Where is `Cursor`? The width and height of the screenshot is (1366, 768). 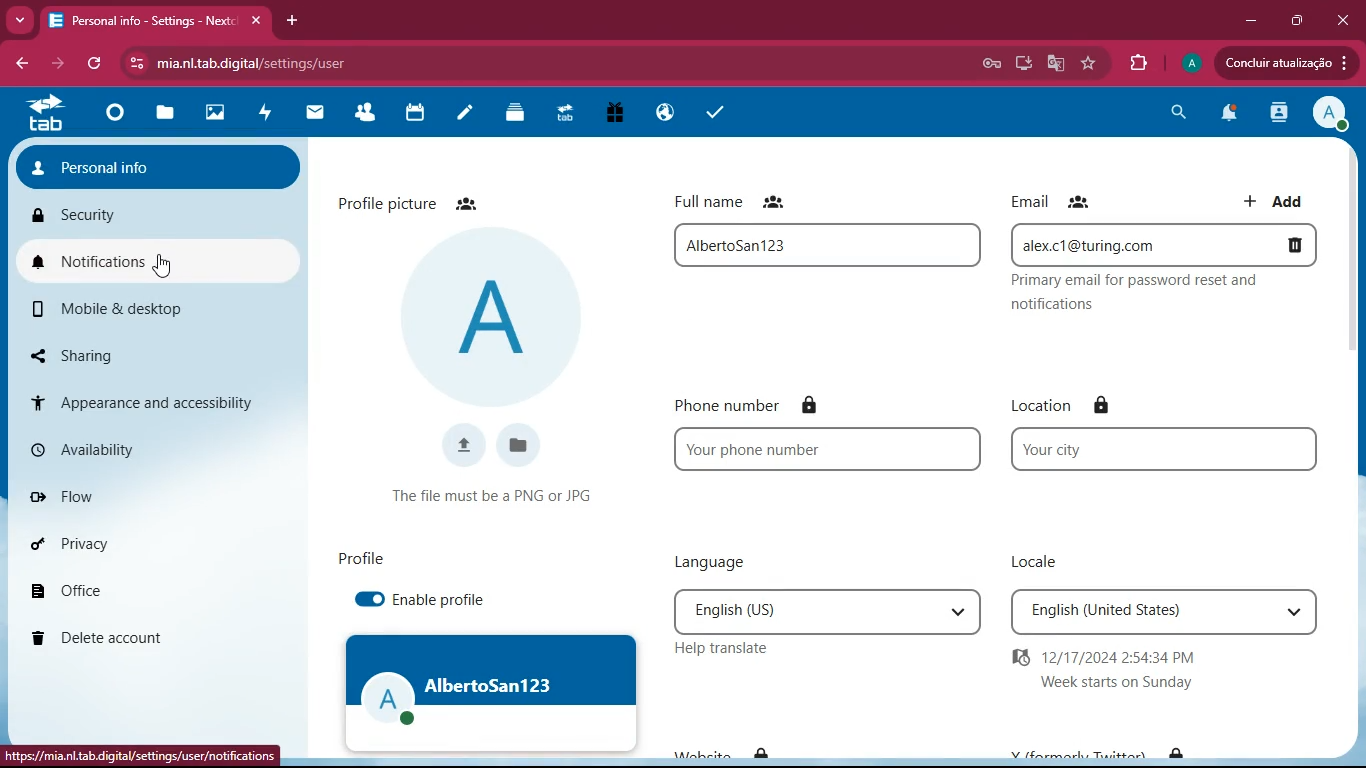 Cursor is located at coordinates (164, 266).